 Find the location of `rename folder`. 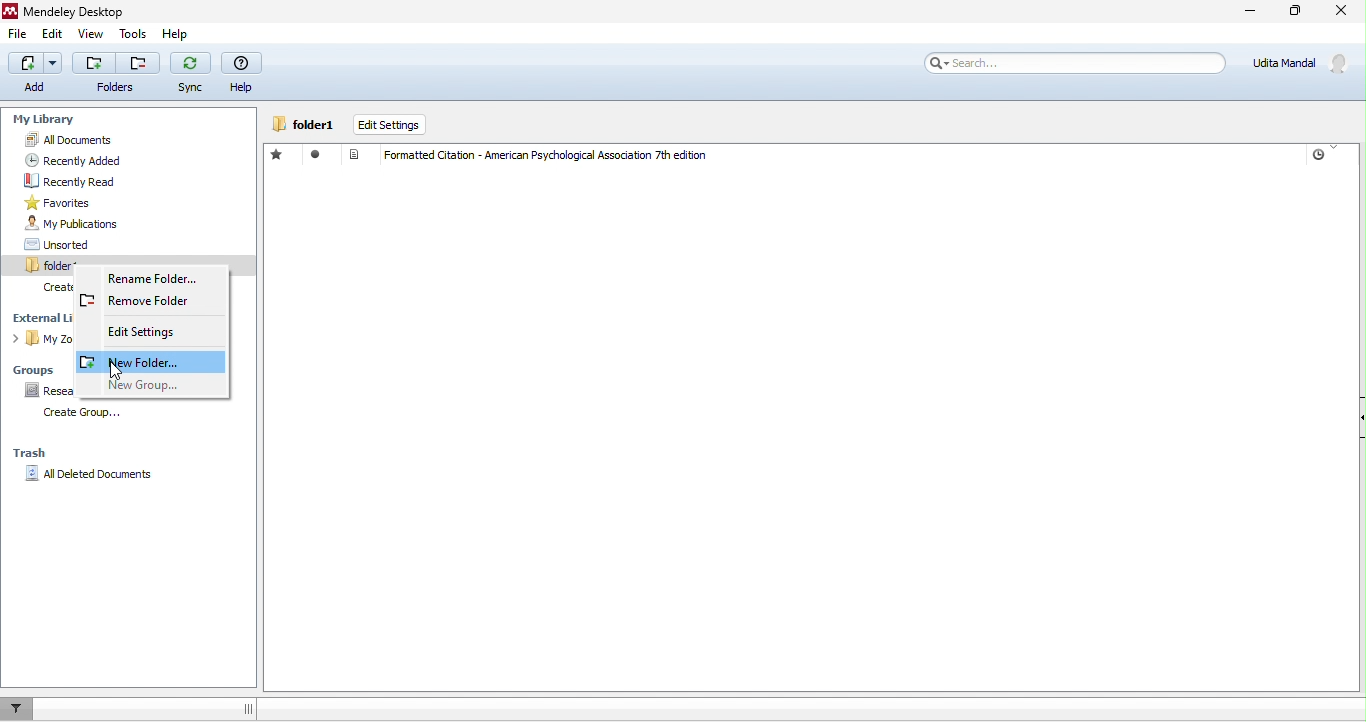

rename folder is located at coordinates (152, 276).